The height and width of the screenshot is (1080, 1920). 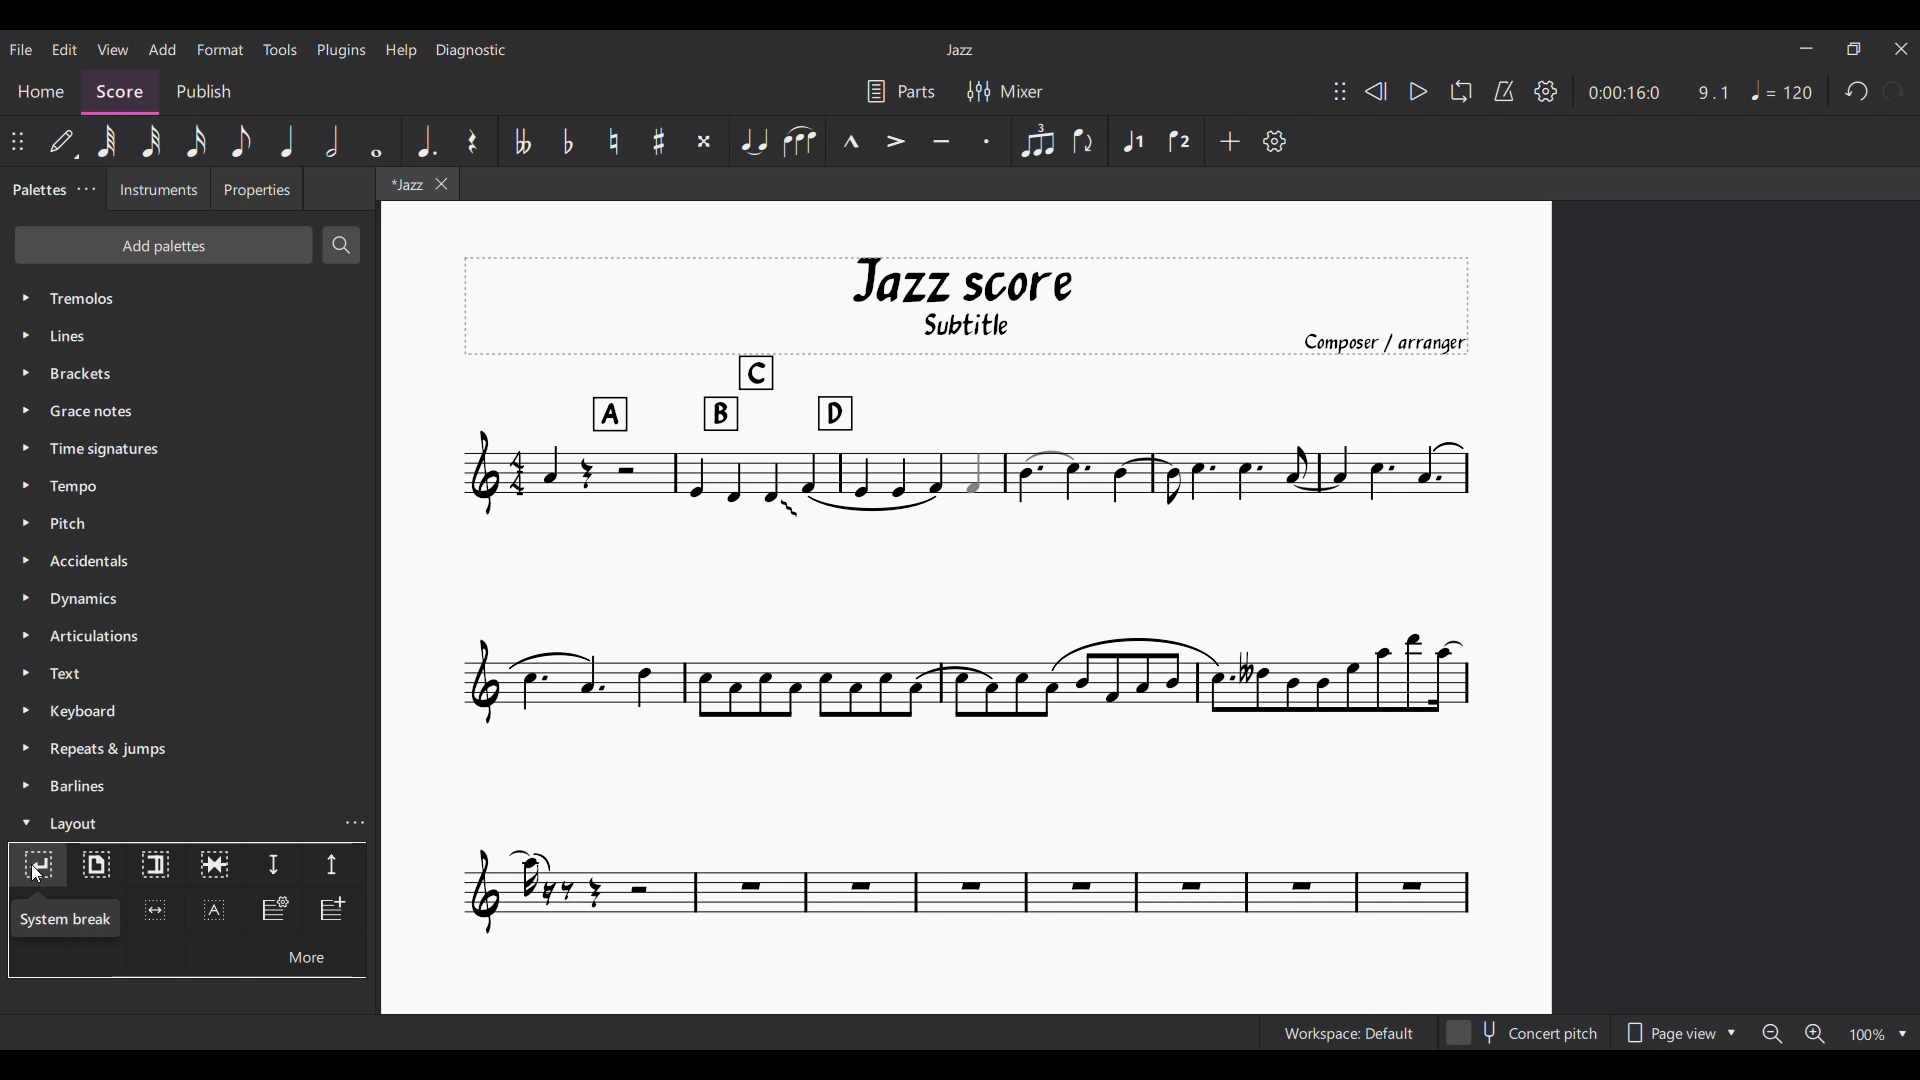 What do you see at coordinates (335, 911) in the screenshot?
I see `Insert one measure before selection` at bounding box center [335, 911].